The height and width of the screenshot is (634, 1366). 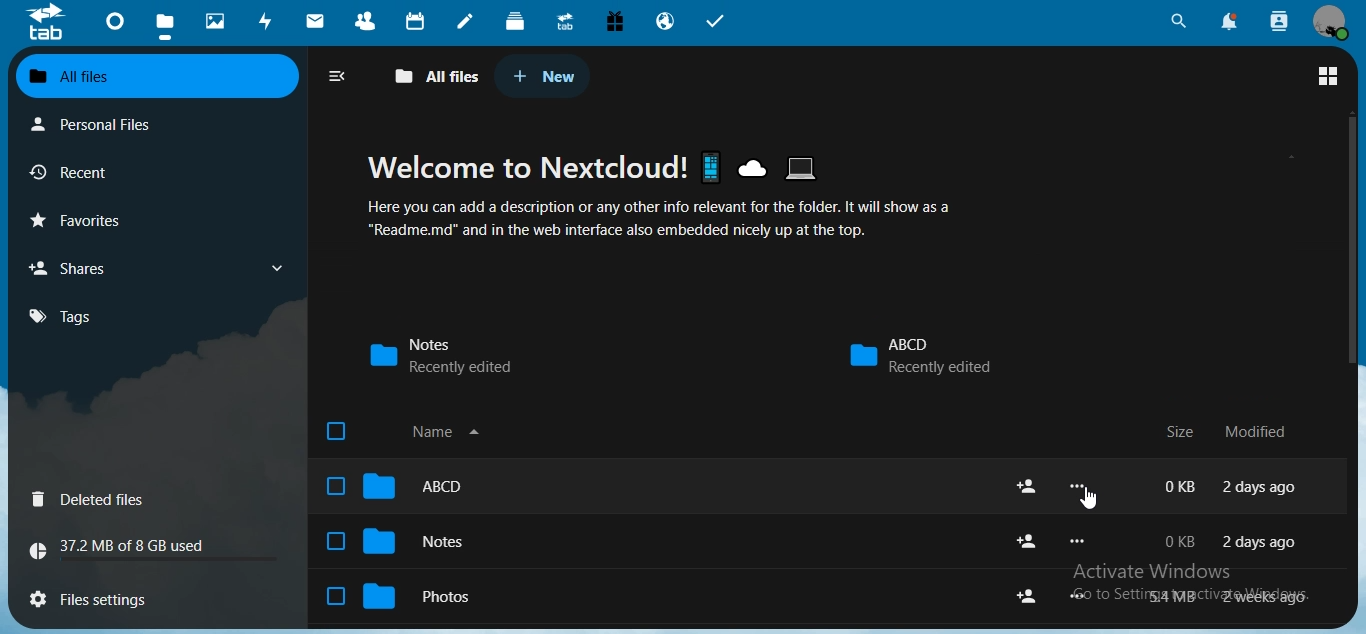 I want to click on deck, so click(x=517, y=20).